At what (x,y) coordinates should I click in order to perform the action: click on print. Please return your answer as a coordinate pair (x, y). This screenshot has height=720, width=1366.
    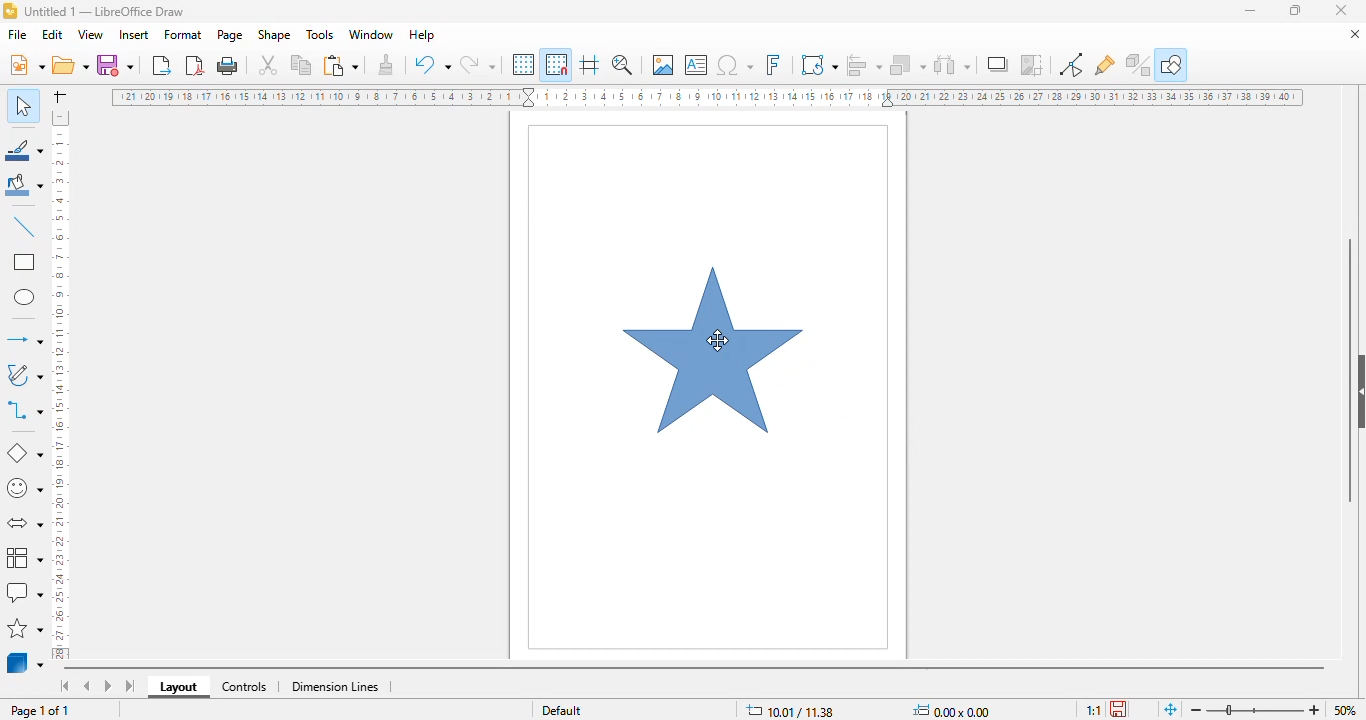
    Looking at the image, I should click on (228, 66).